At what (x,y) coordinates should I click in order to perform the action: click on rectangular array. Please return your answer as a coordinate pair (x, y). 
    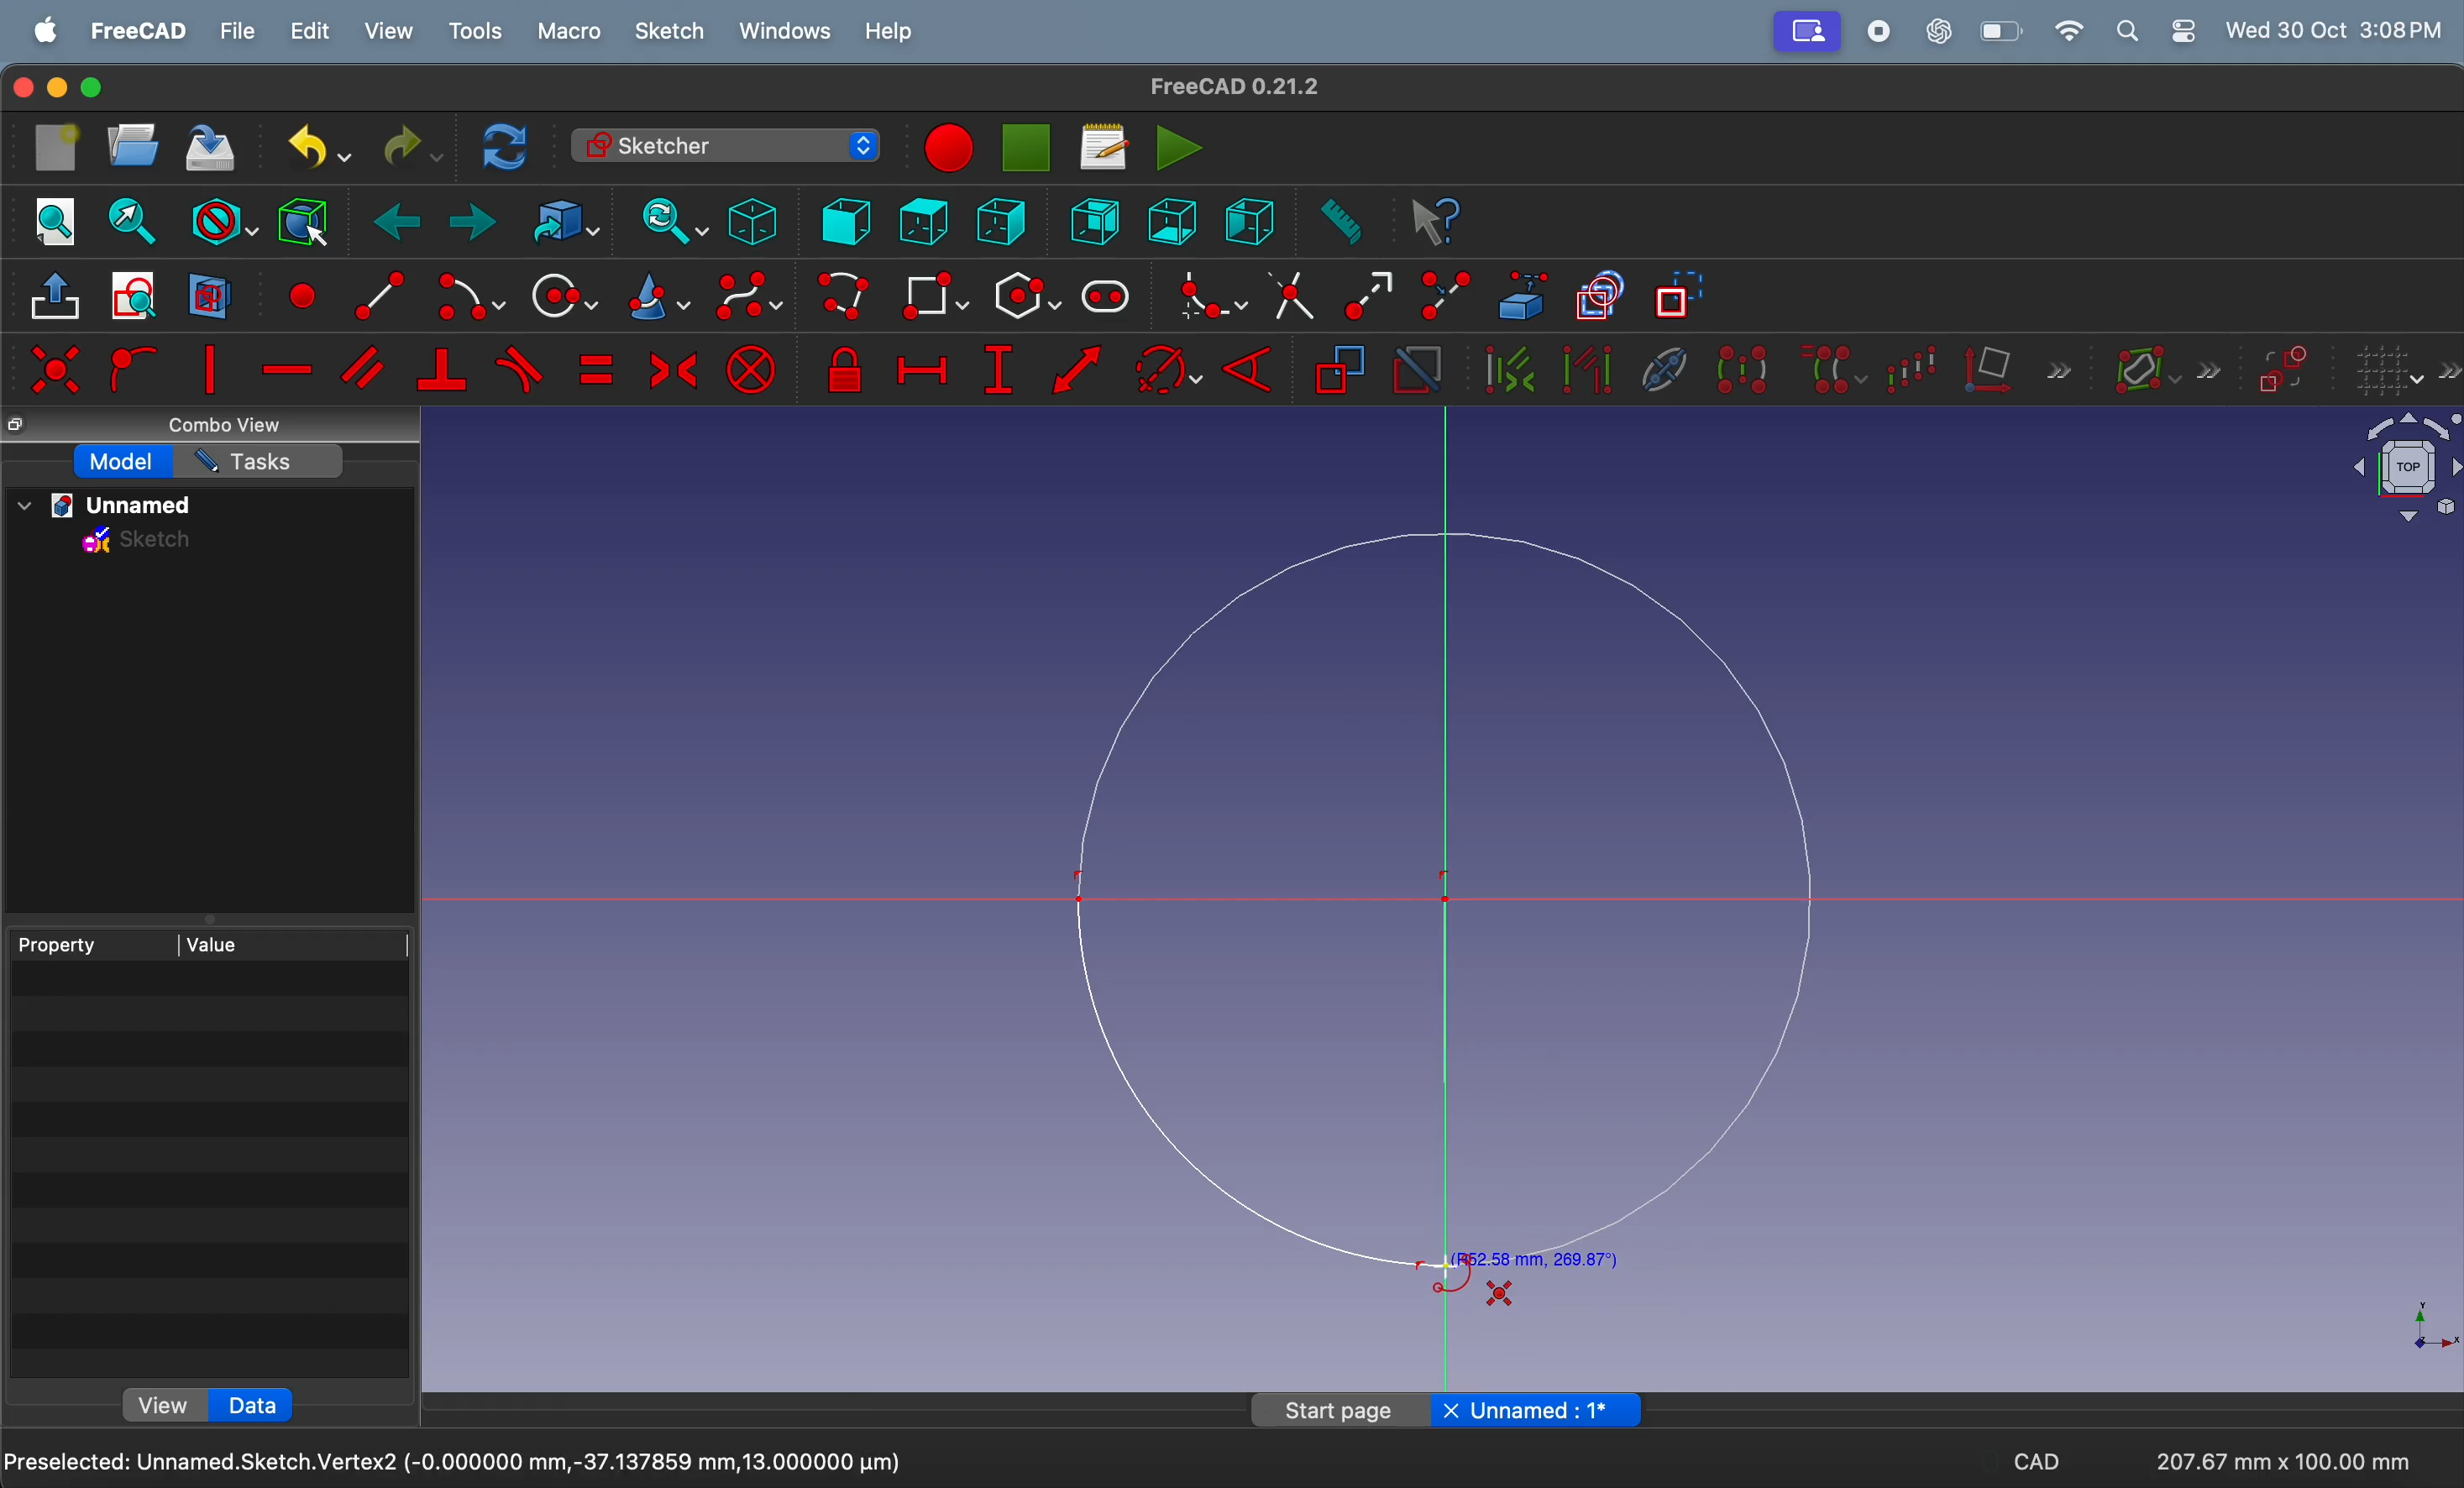
    Looking at the image, I should click on (1918, 366).